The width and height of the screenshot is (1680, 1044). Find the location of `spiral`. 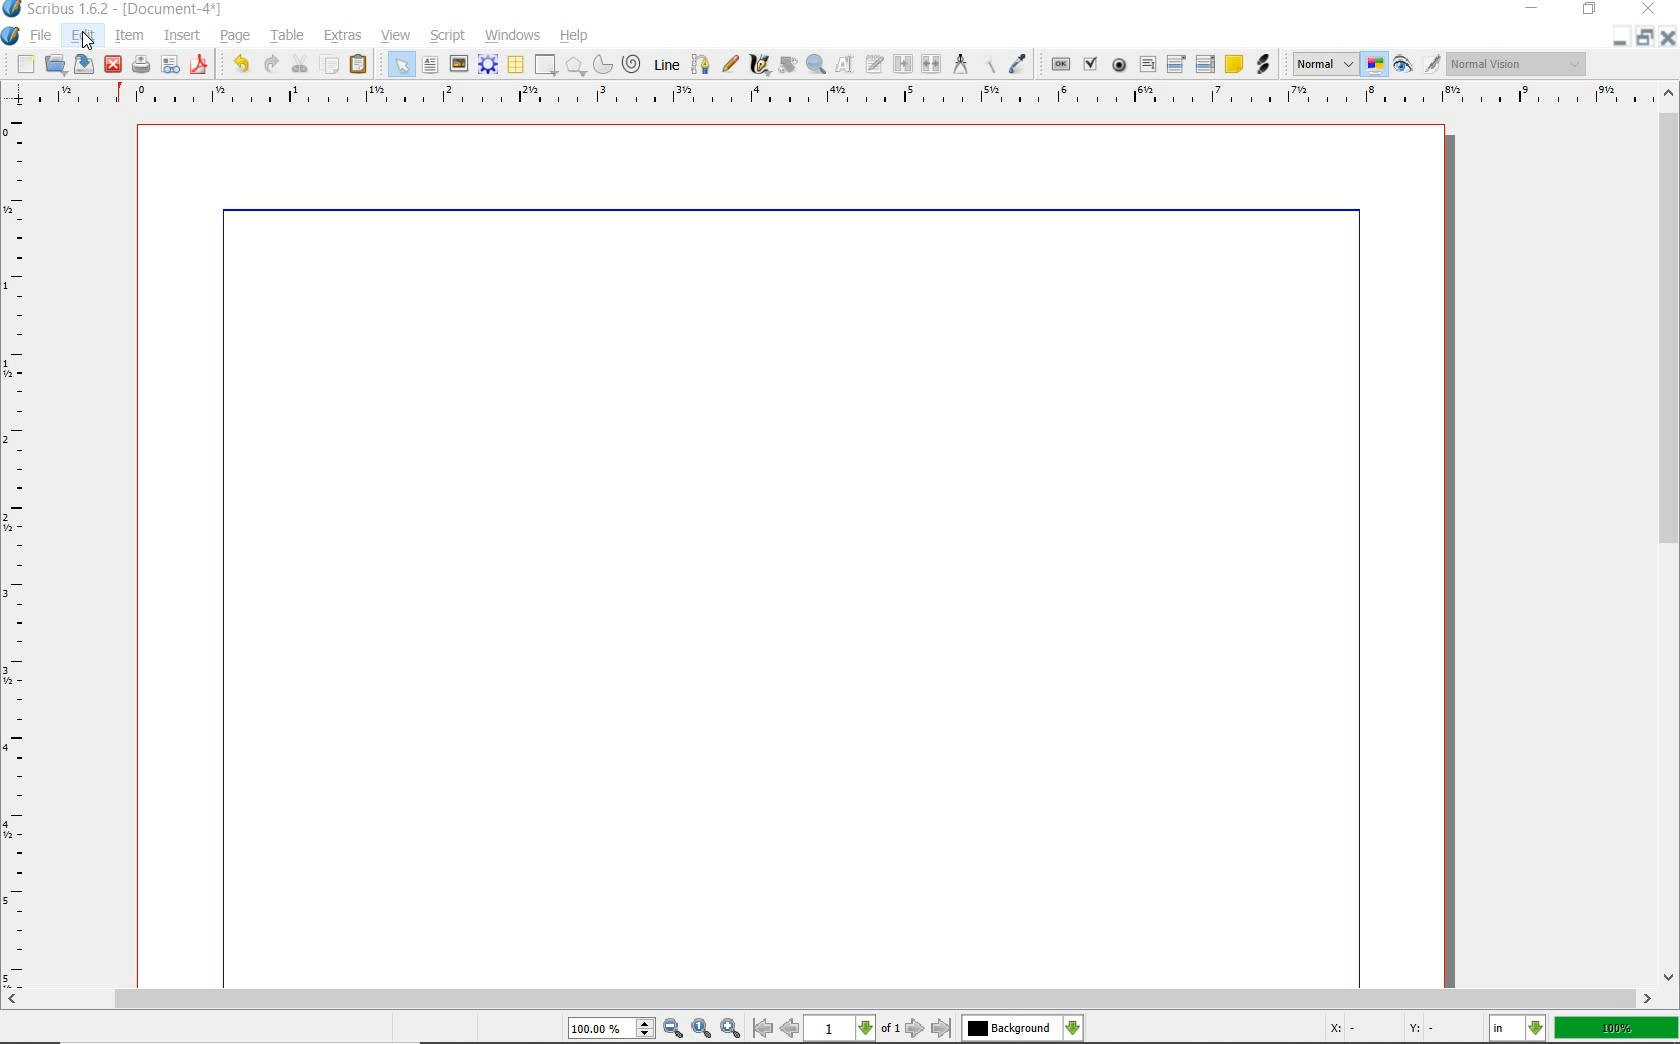

spiral is located at coordinates (632, 64).